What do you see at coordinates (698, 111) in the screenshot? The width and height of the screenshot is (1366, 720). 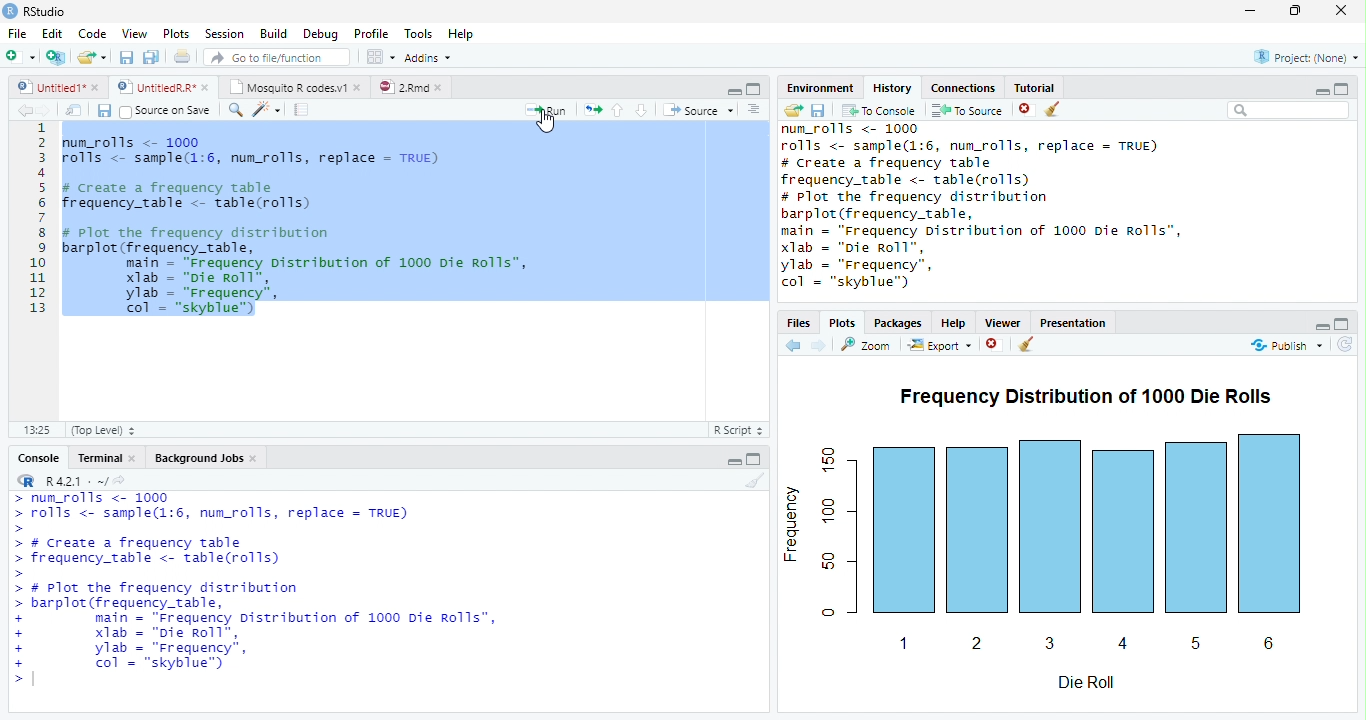 I see `Source` at bounding box center [698, 111].